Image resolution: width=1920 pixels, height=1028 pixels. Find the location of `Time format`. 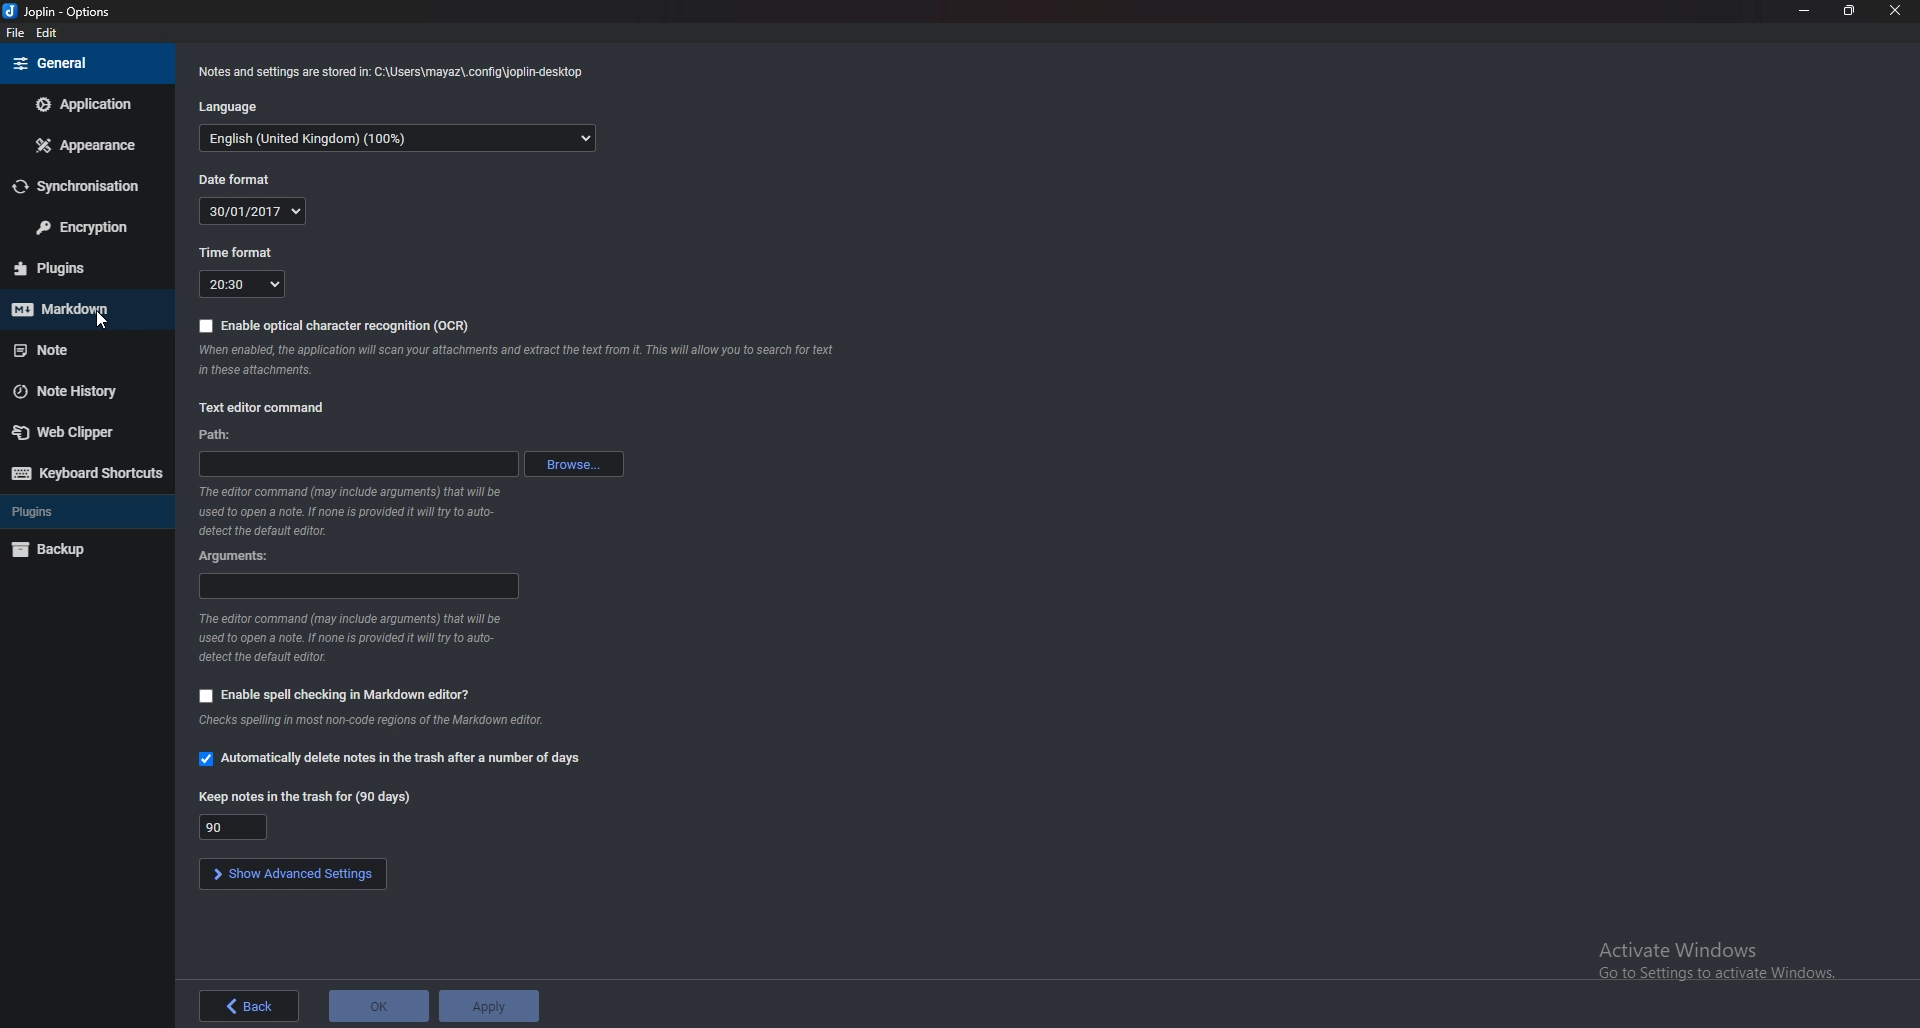

Time format is located at coordinates (243, 285).